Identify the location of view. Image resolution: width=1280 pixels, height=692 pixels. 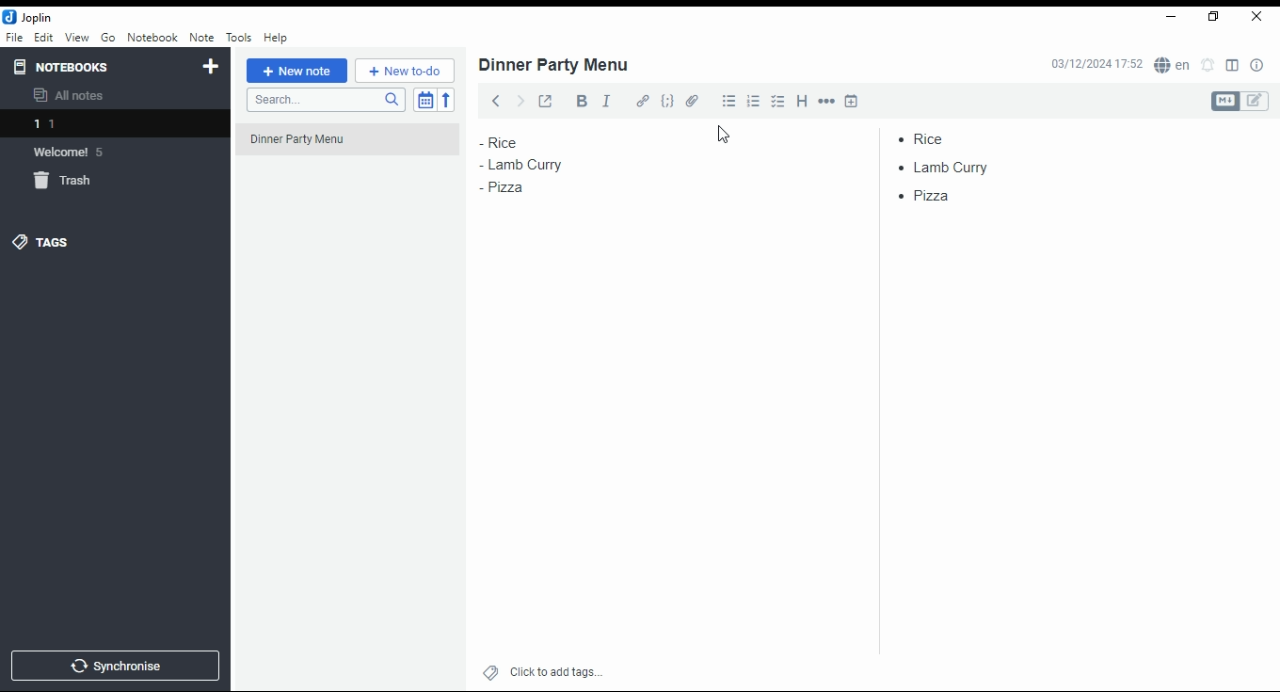
(76, 38).